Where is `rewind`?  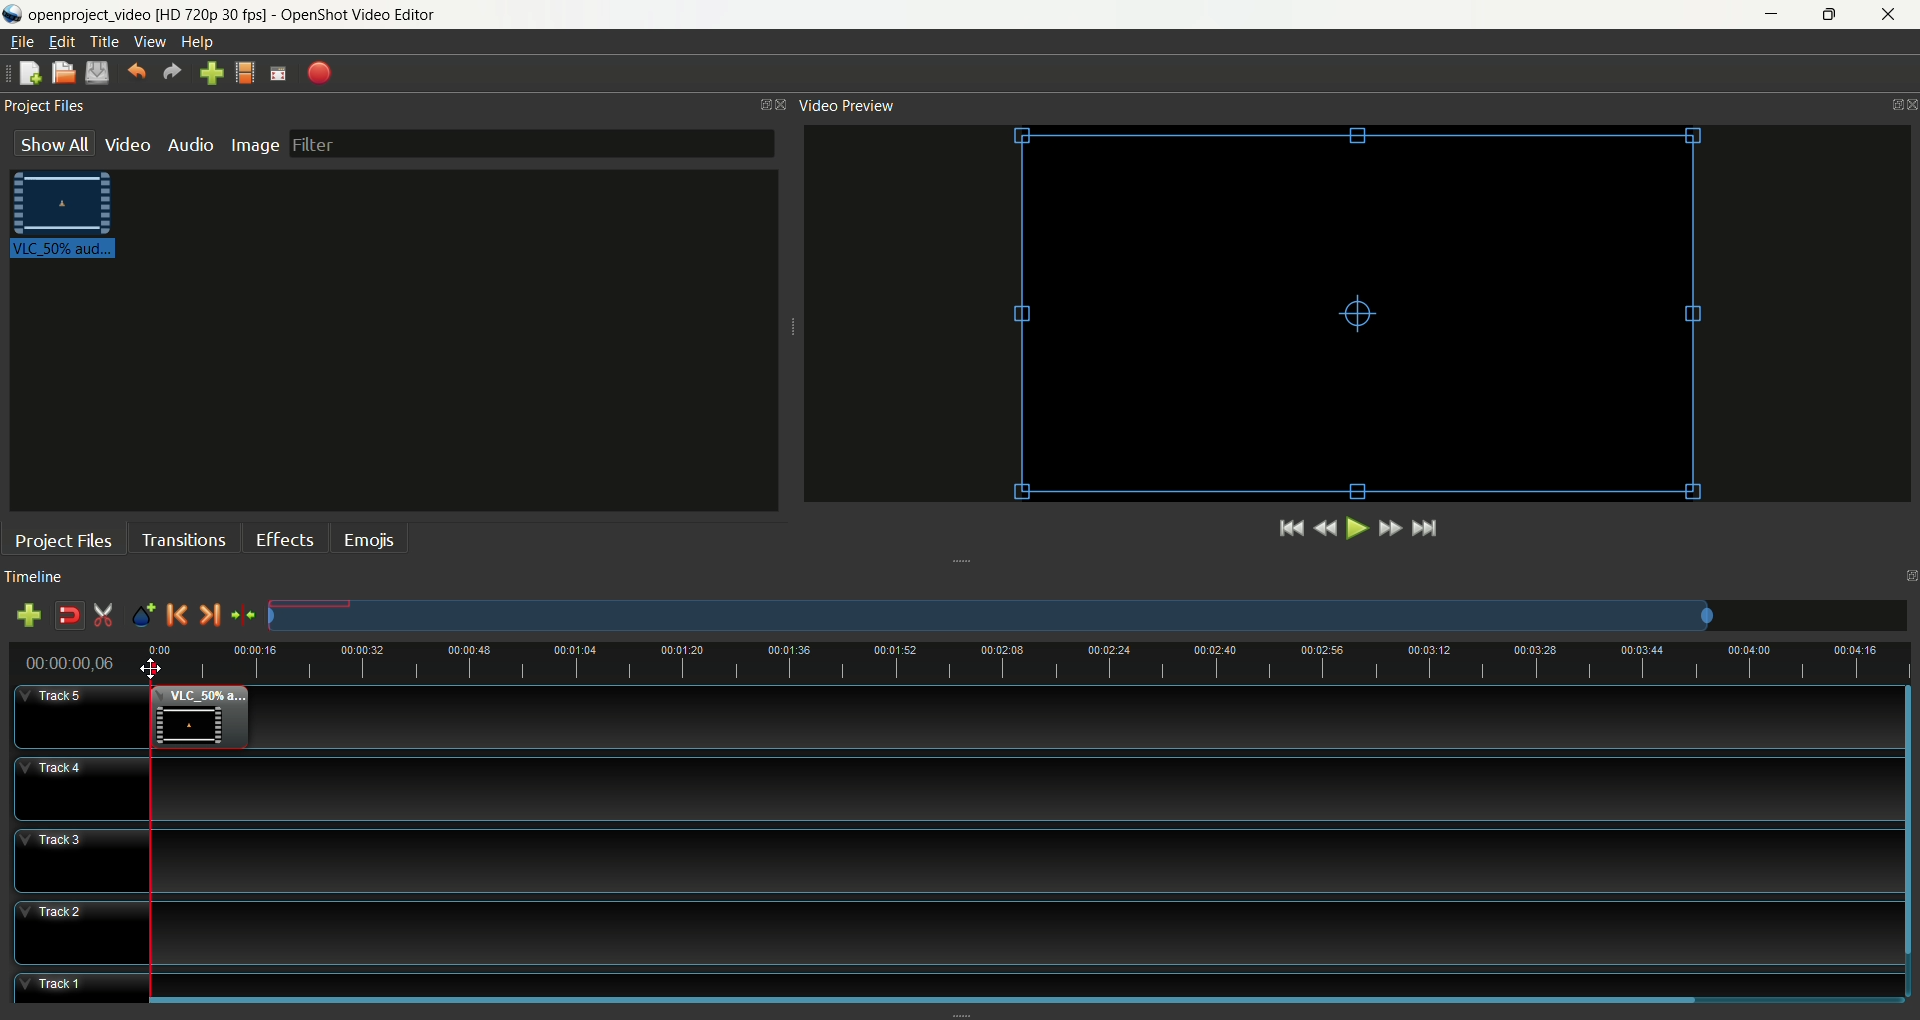
rewind is located at coordinates (1325, 530).